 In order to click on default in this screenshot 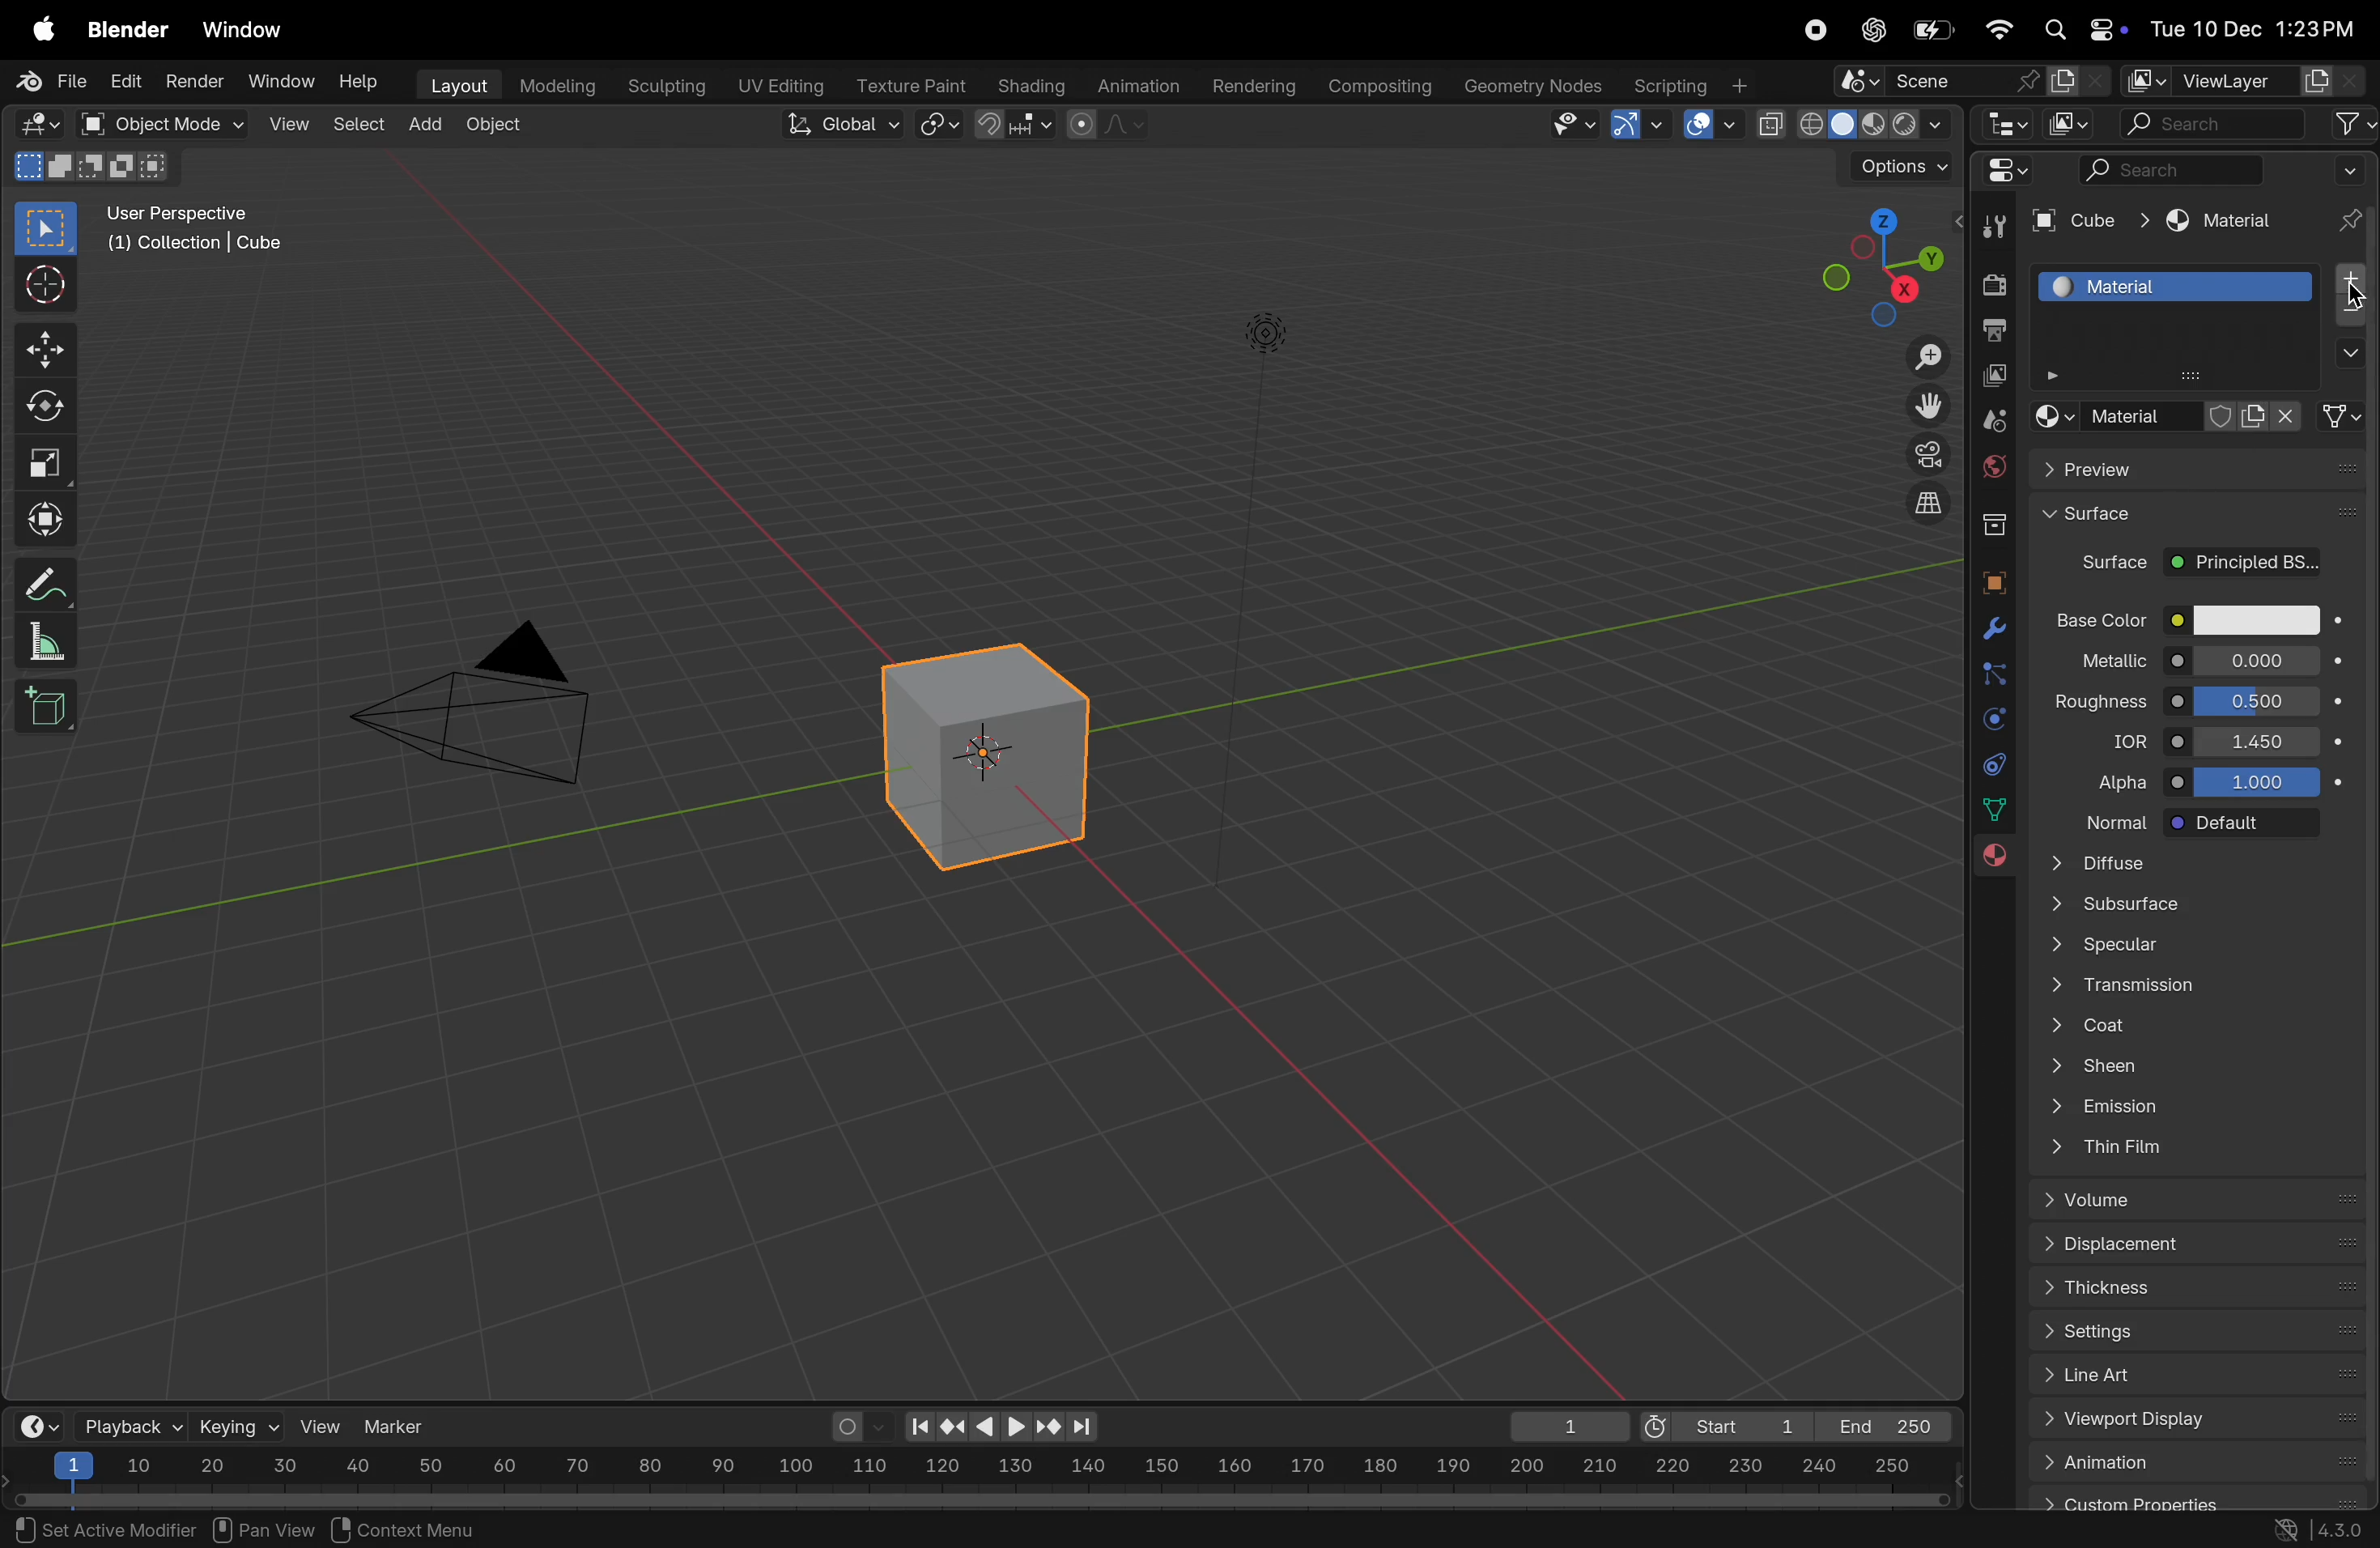, I will do `click(2256, 820)`.